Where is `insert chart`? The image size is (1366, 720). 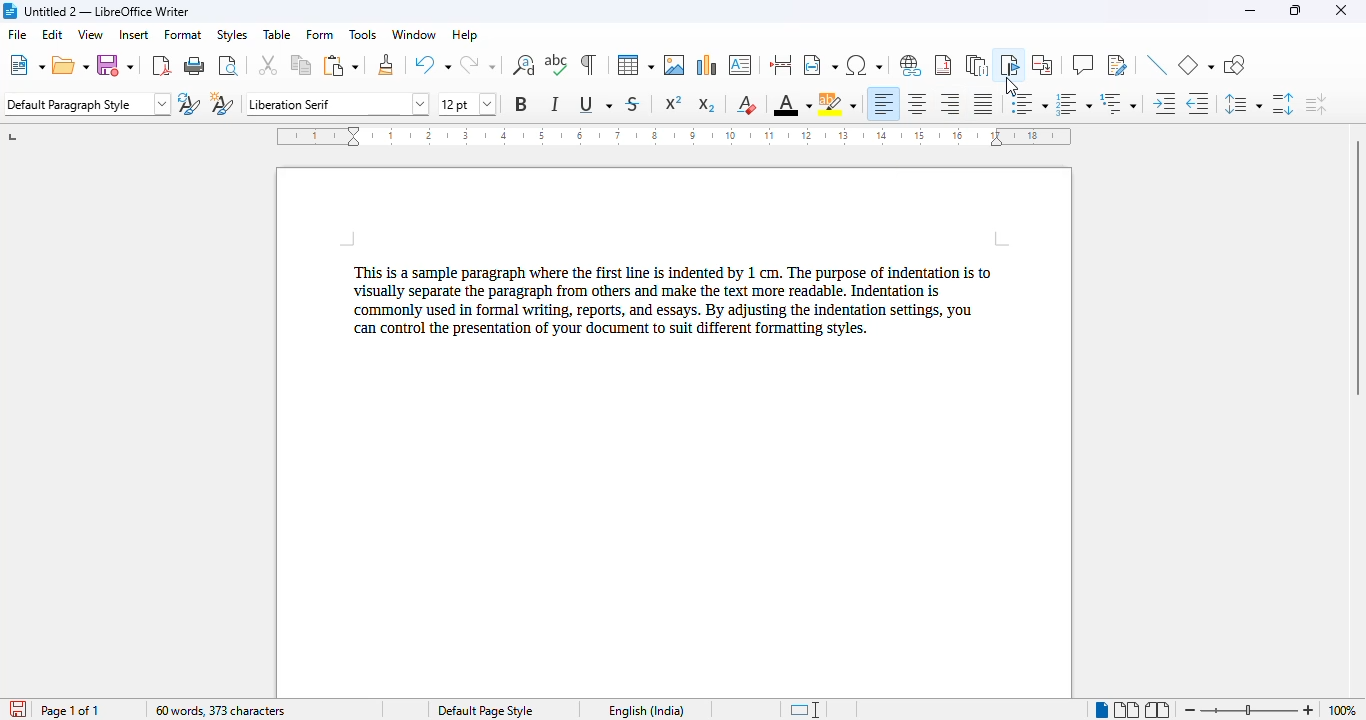 insert chart is located at coordinates (708, 65).